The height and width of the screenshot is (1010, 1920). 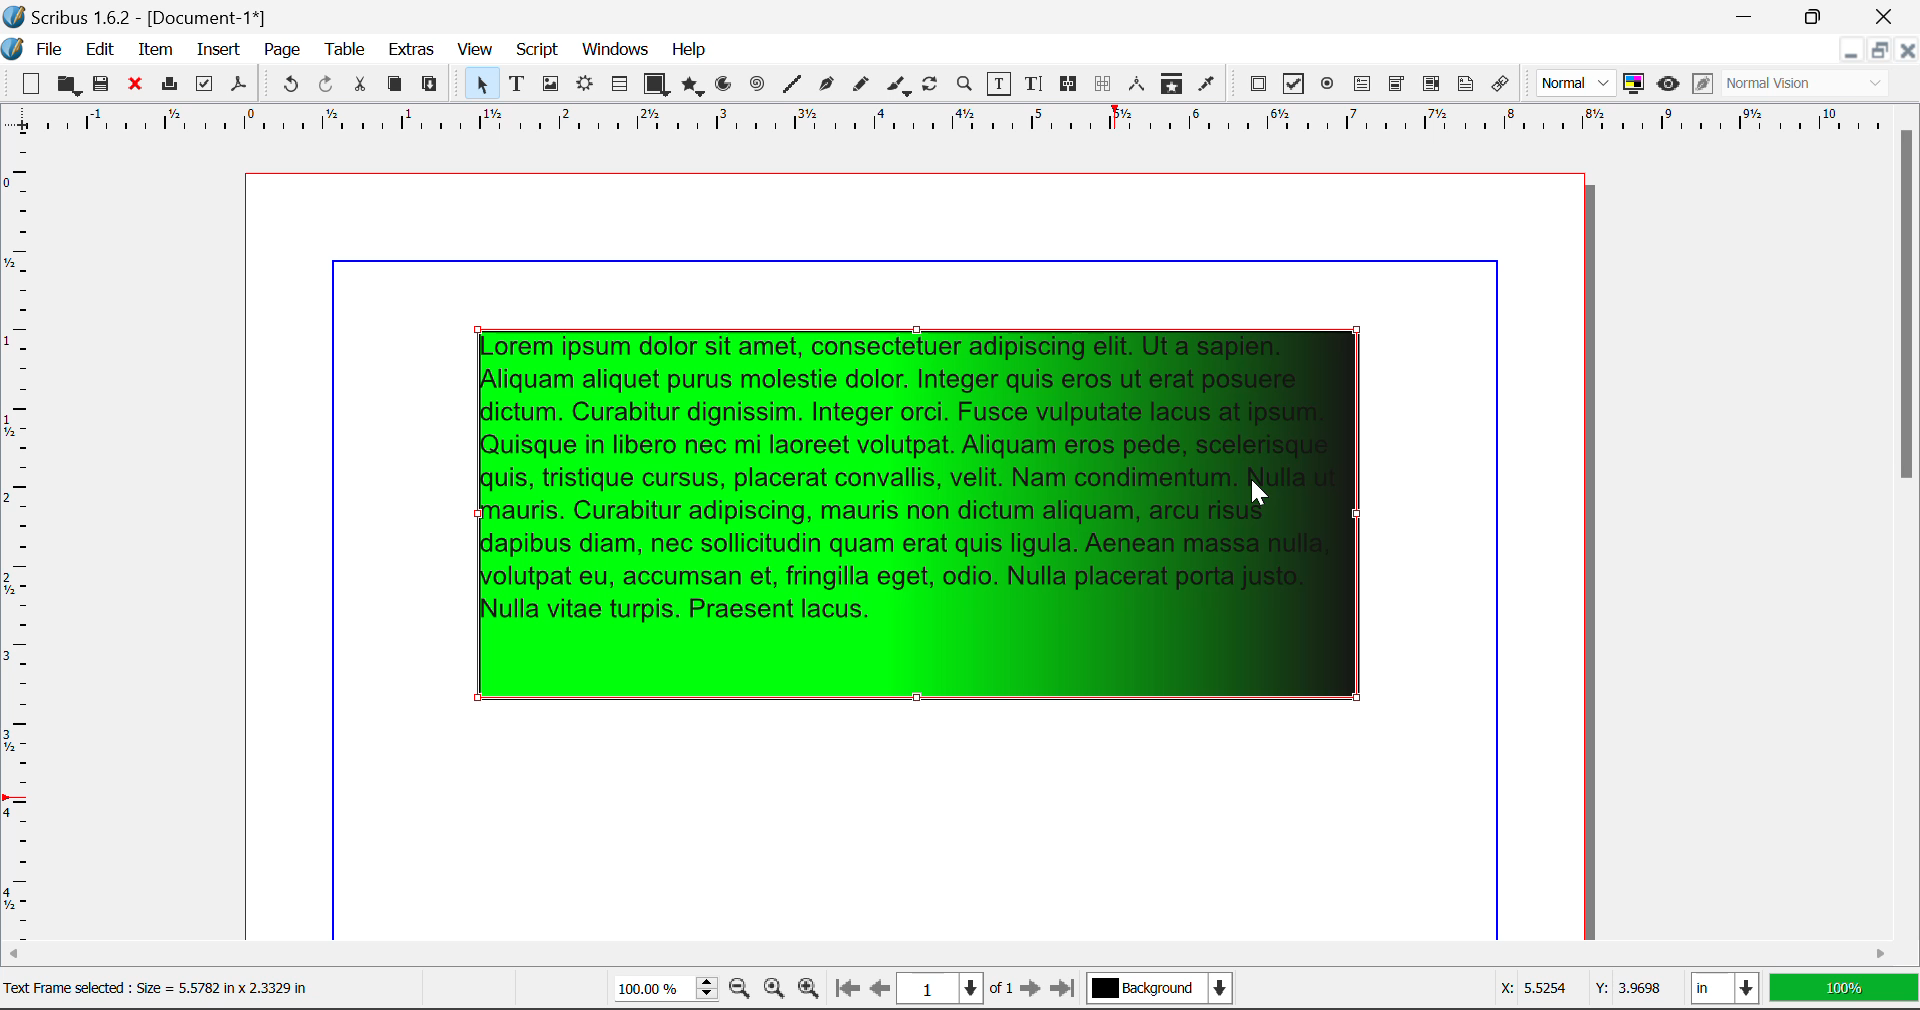 What do you see at coordinates (216, 53) in the screenshot?
I see `Insert` at bounding box center [216, 53].